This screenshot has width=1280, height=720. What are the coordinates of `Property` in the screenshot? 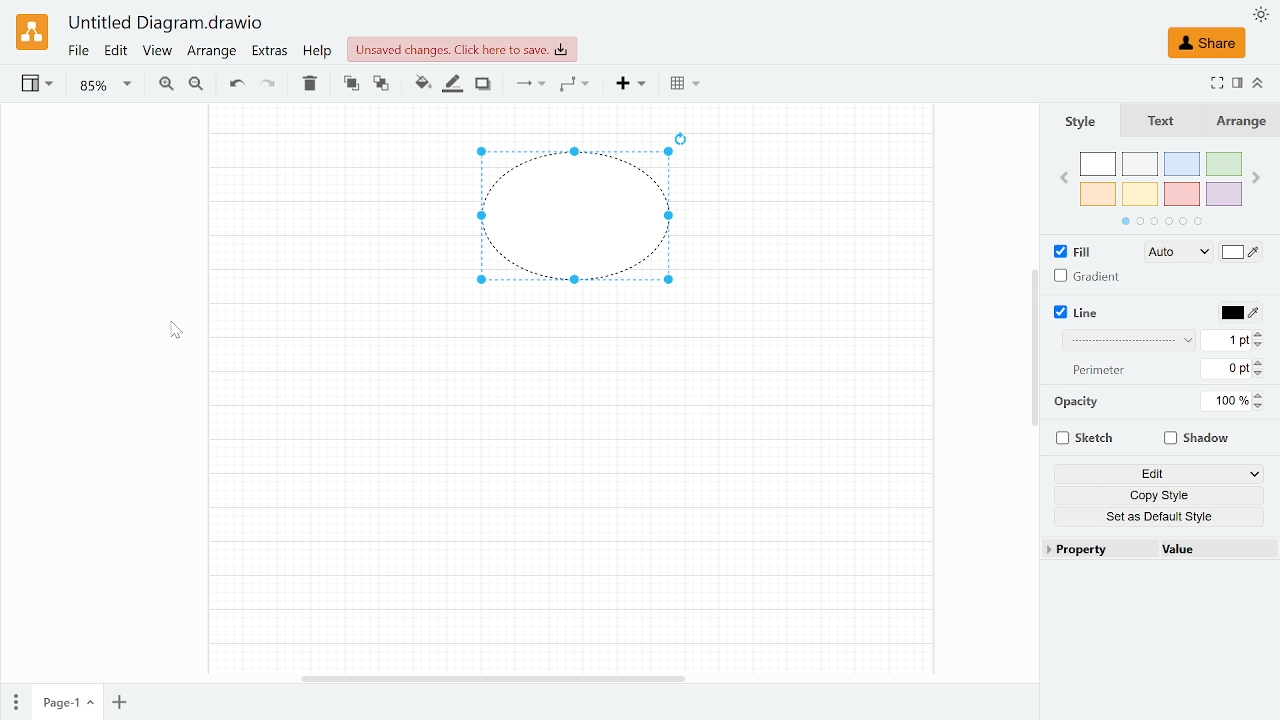 It's located at (1095, 550).